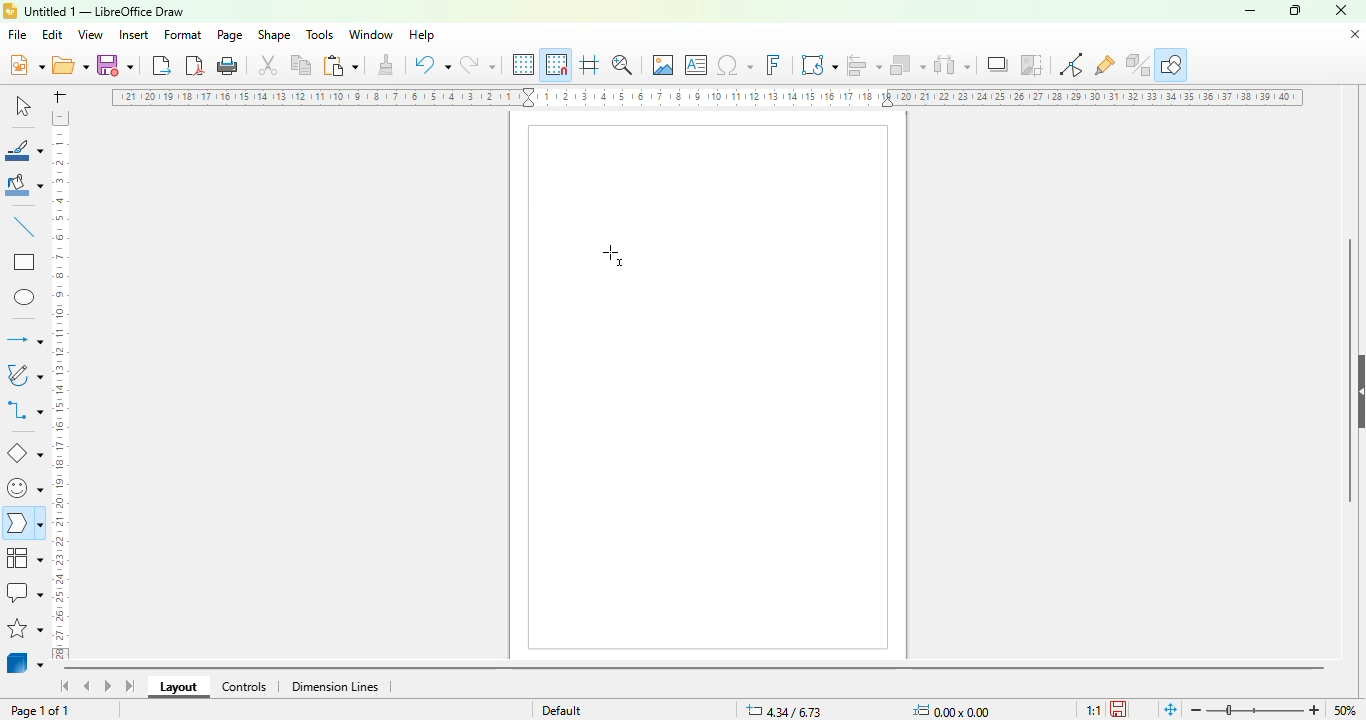  I want to click on rectangle, so click(25, 261).